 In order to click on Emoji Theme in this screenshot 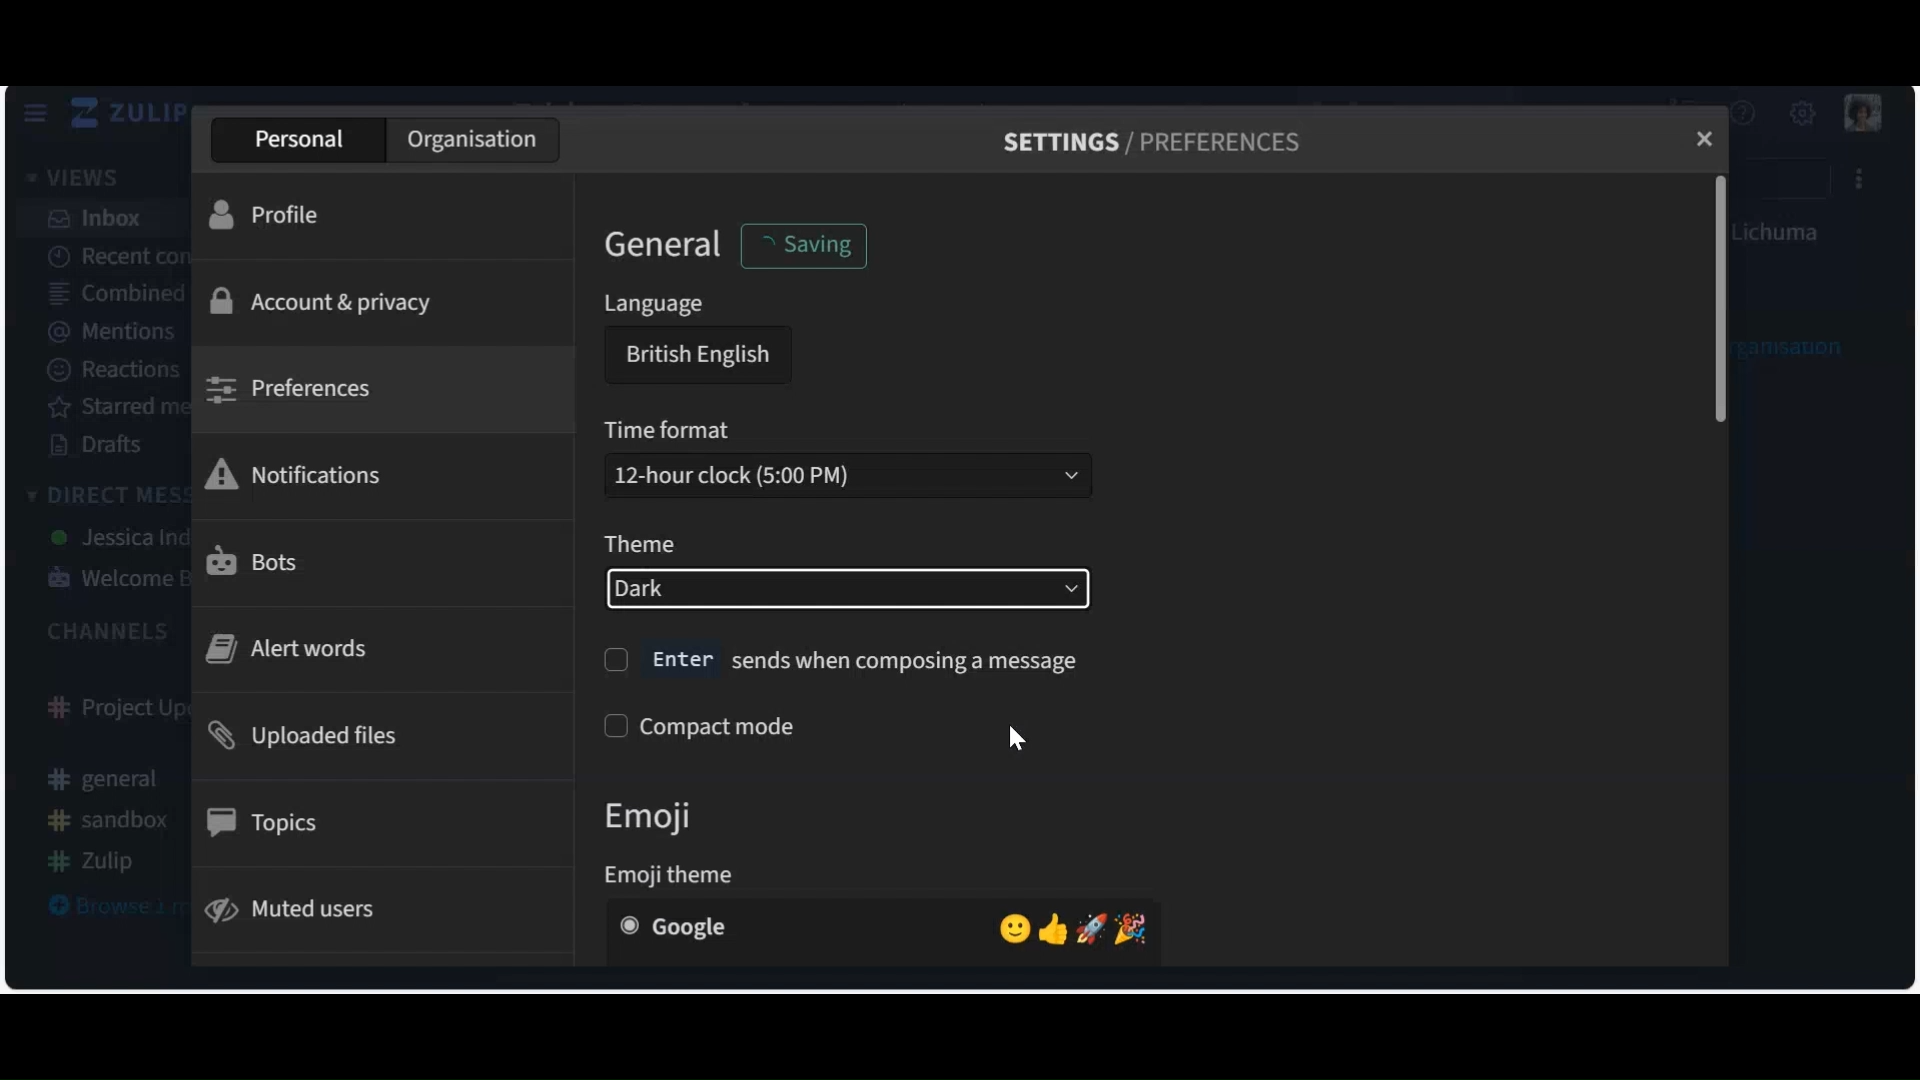, I will do `click(677, 873)`.